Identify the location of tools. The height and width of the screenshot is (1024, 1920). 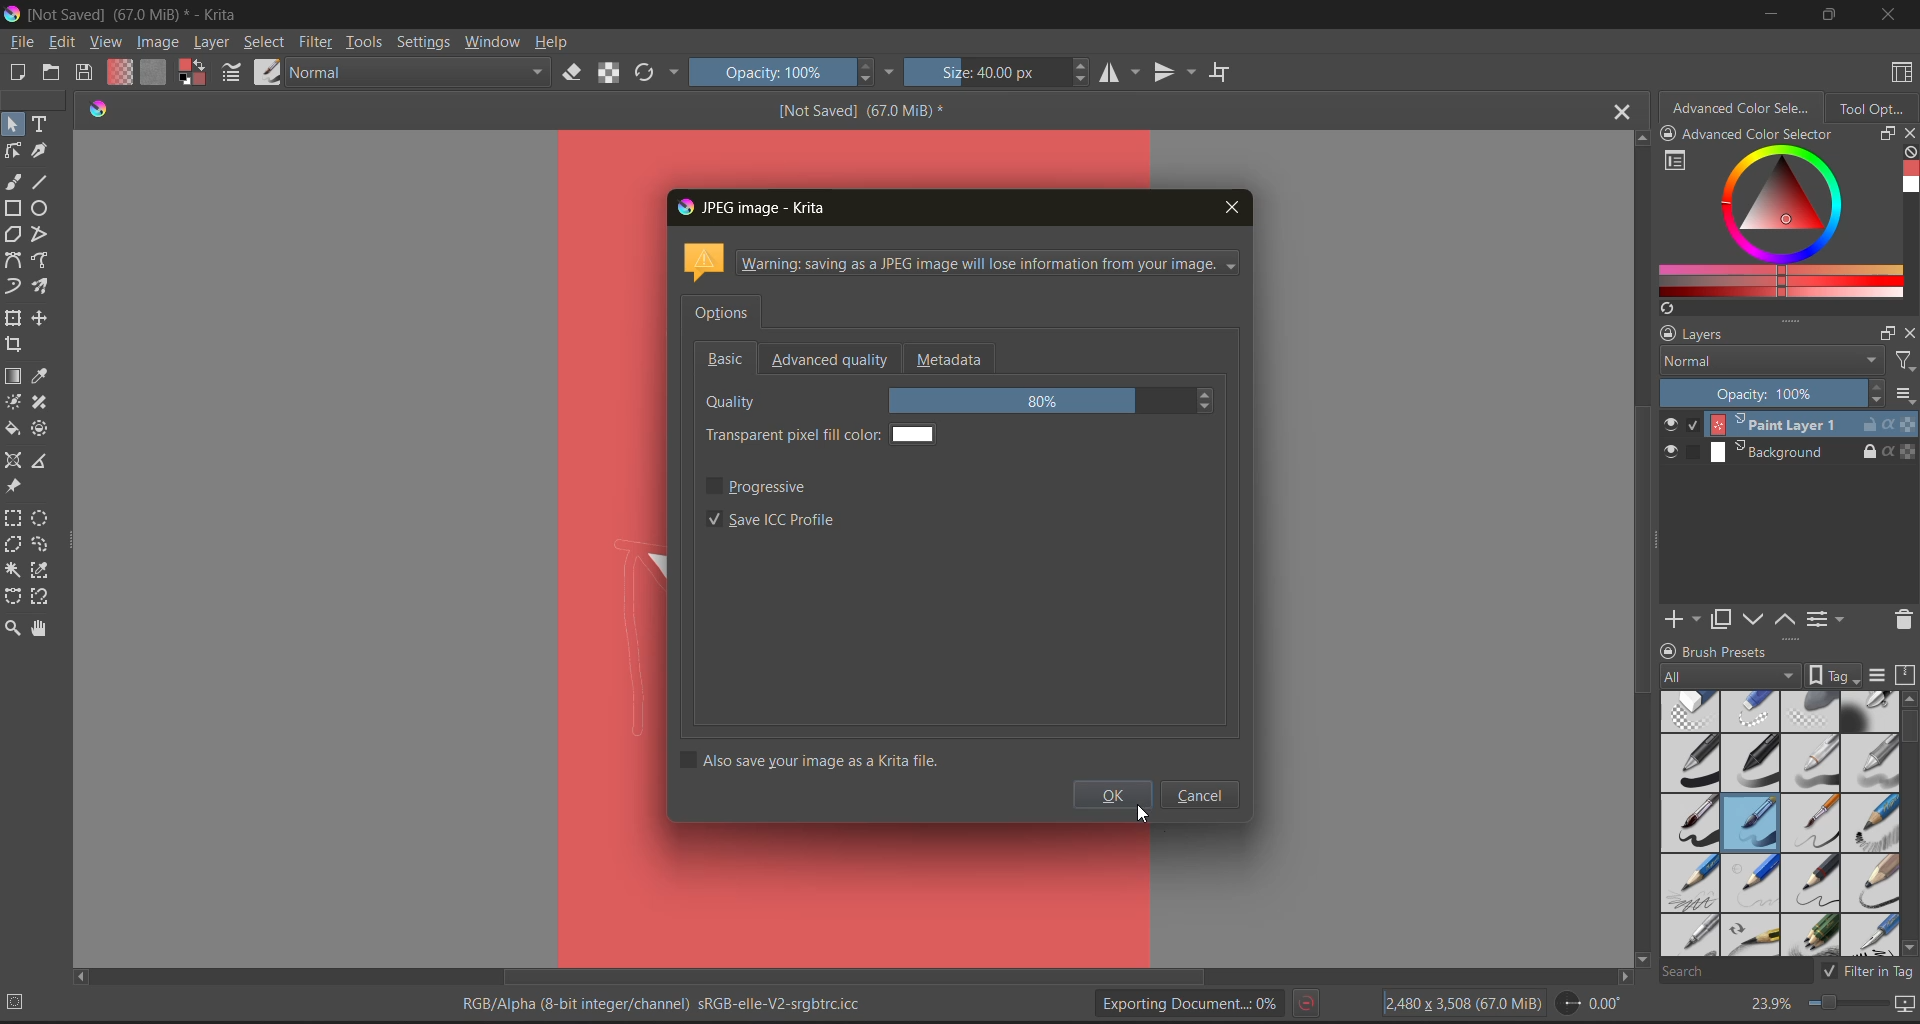
(13, 347).